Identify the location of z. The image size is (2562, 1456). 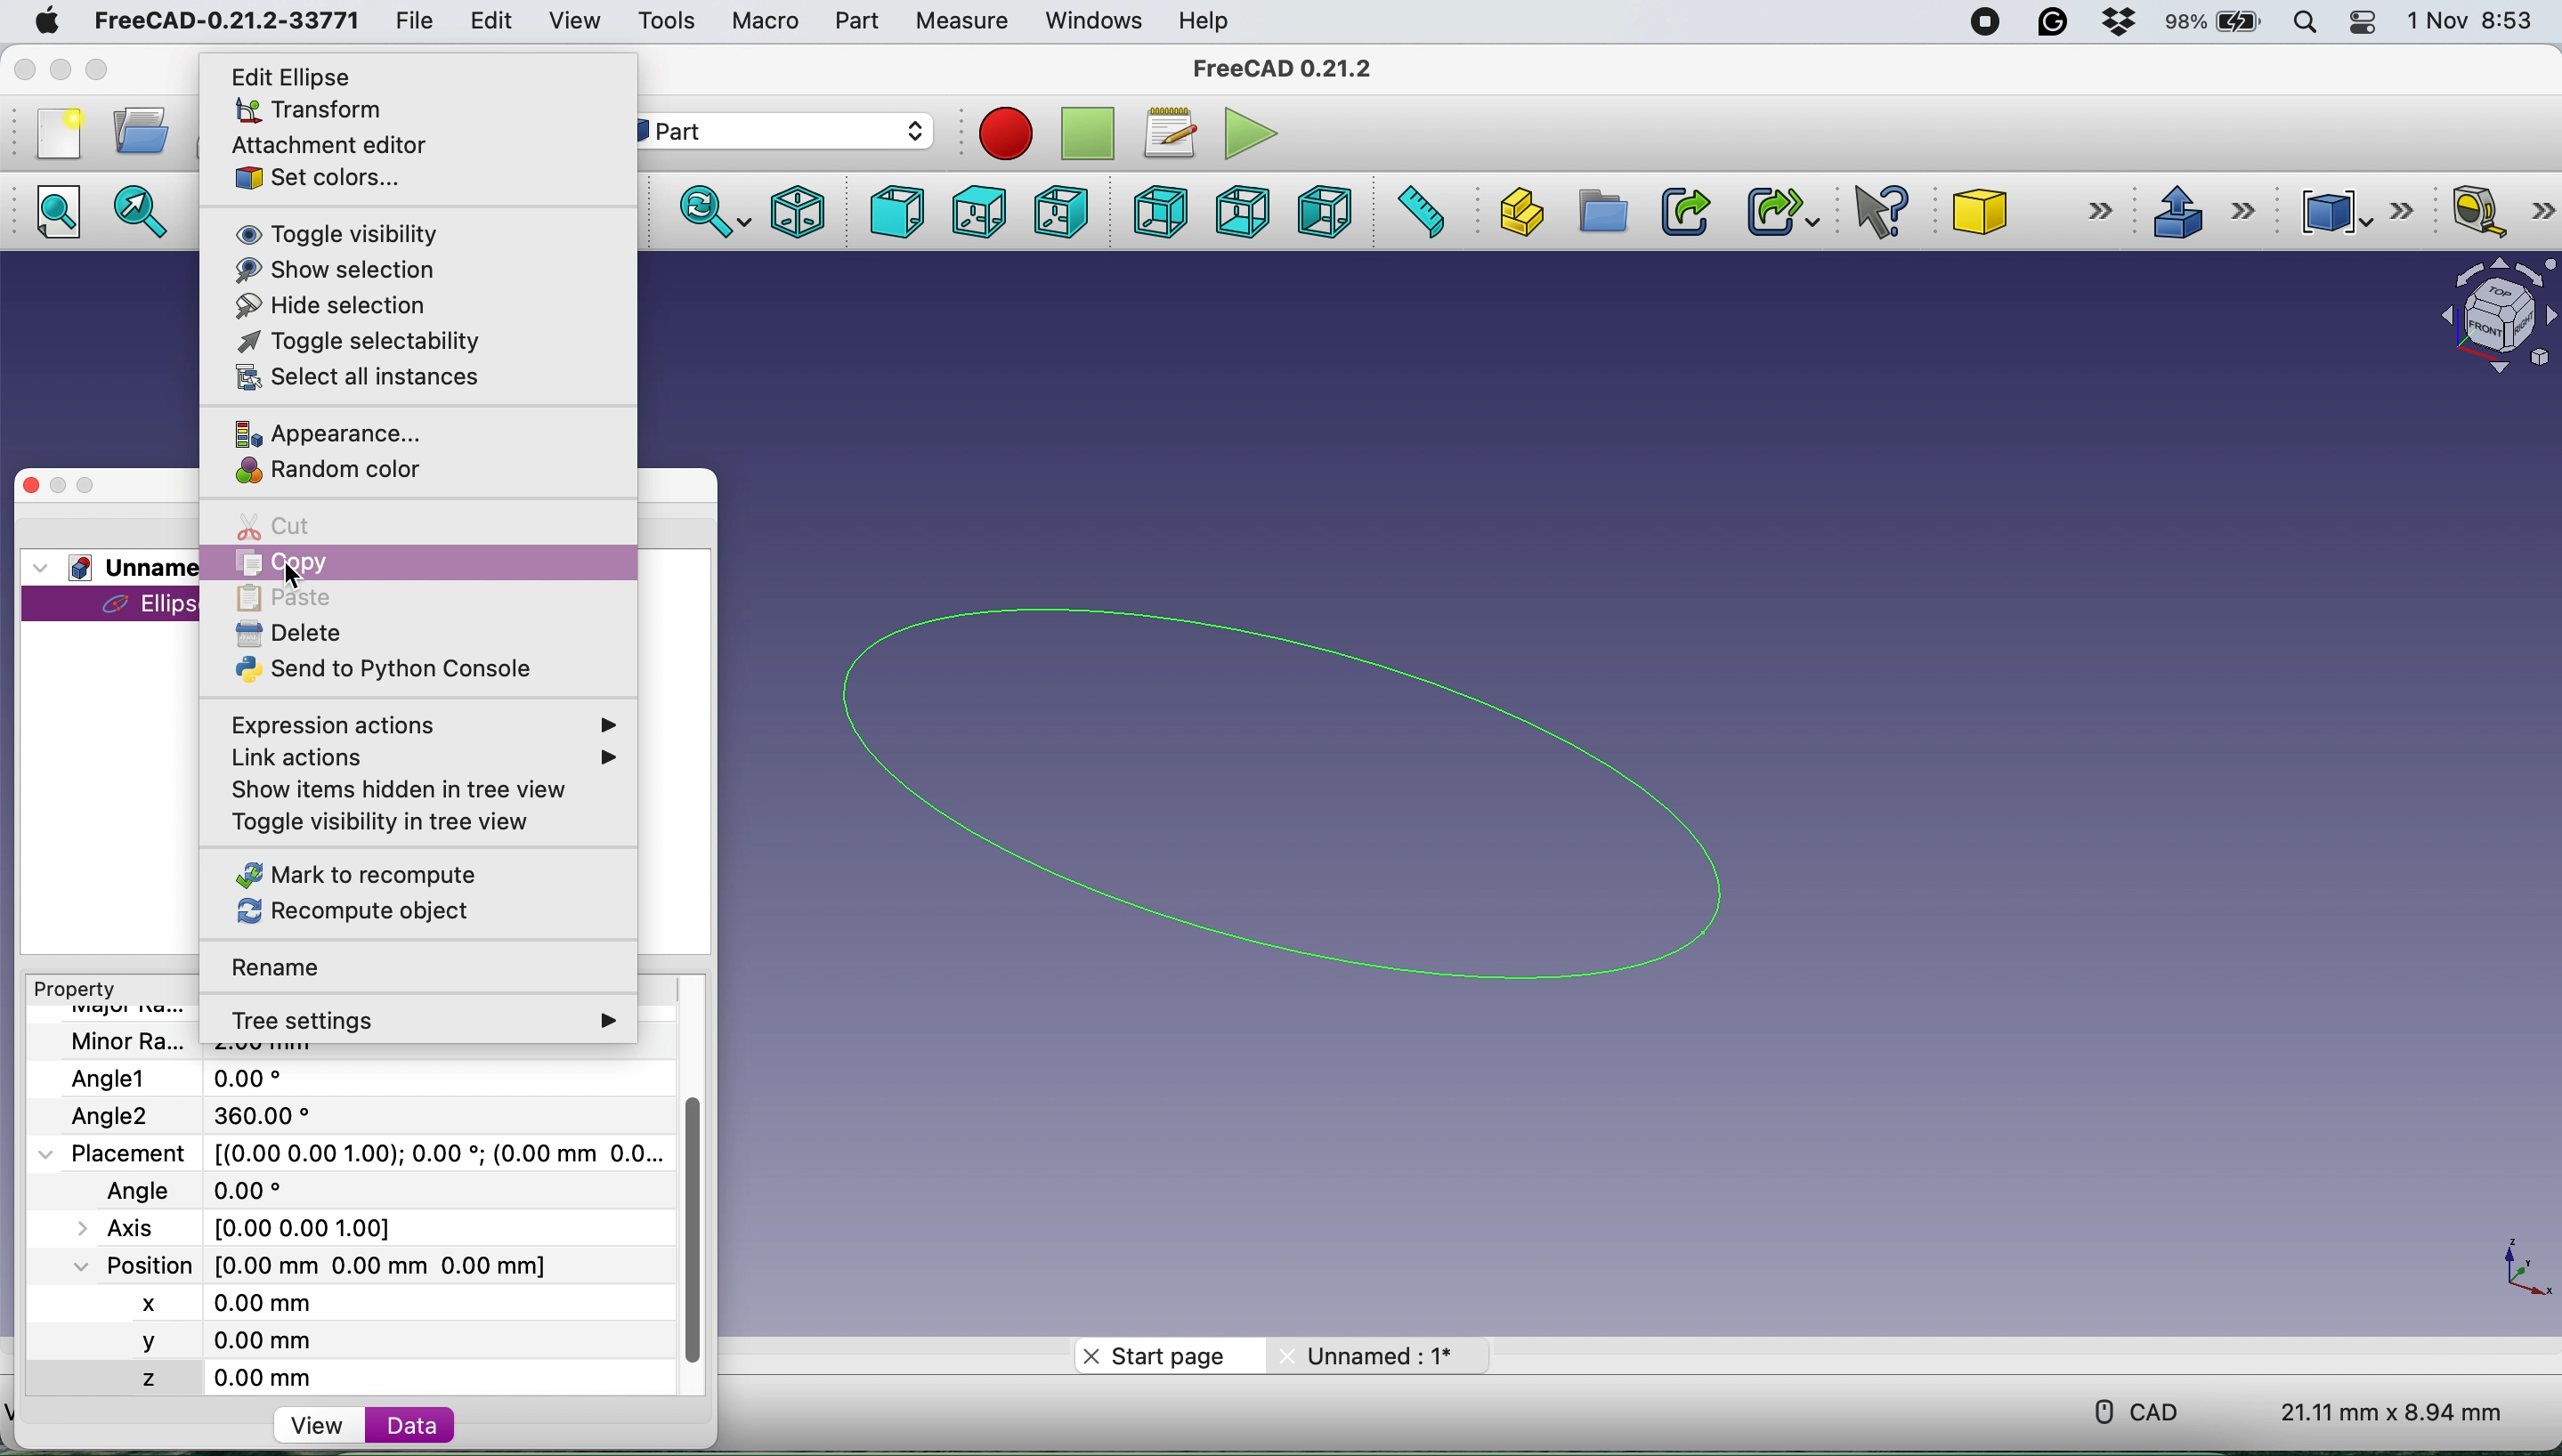
(206, 1375).